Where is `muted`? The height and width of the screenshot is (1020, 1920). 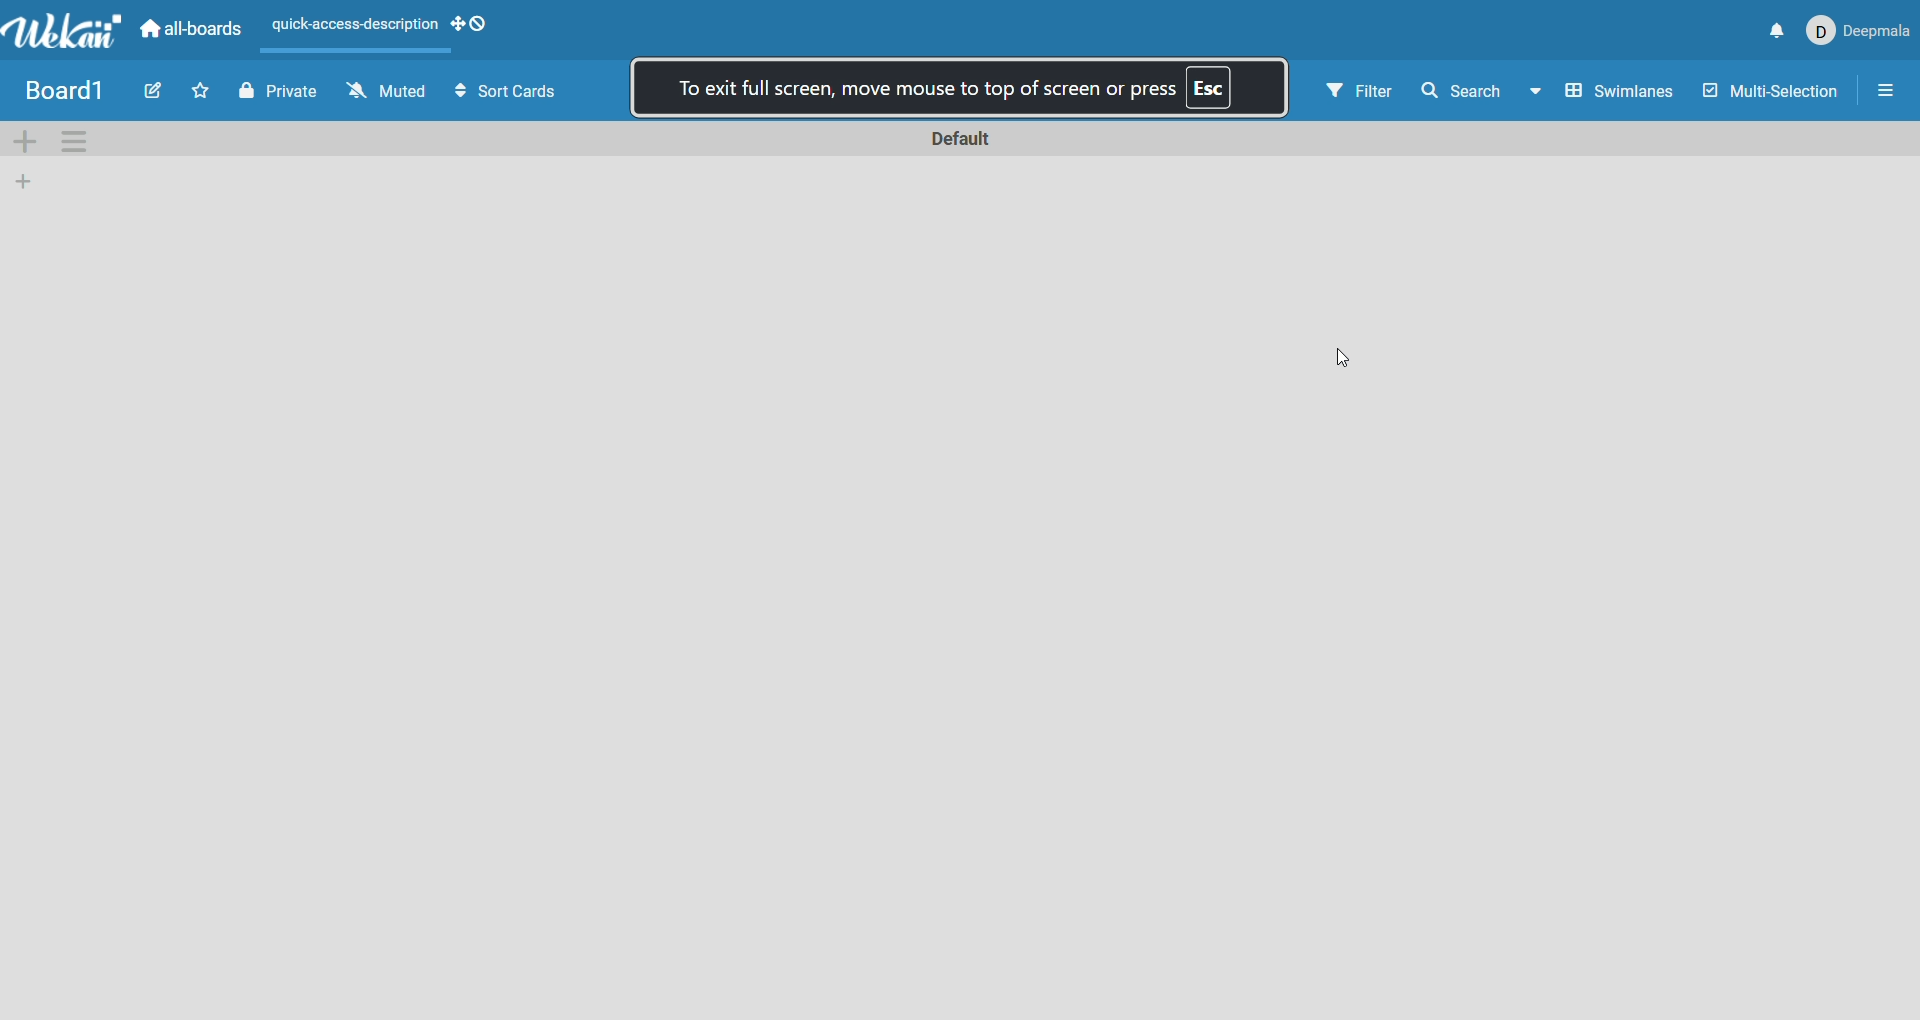 muted is located at coordinates (384, 93).